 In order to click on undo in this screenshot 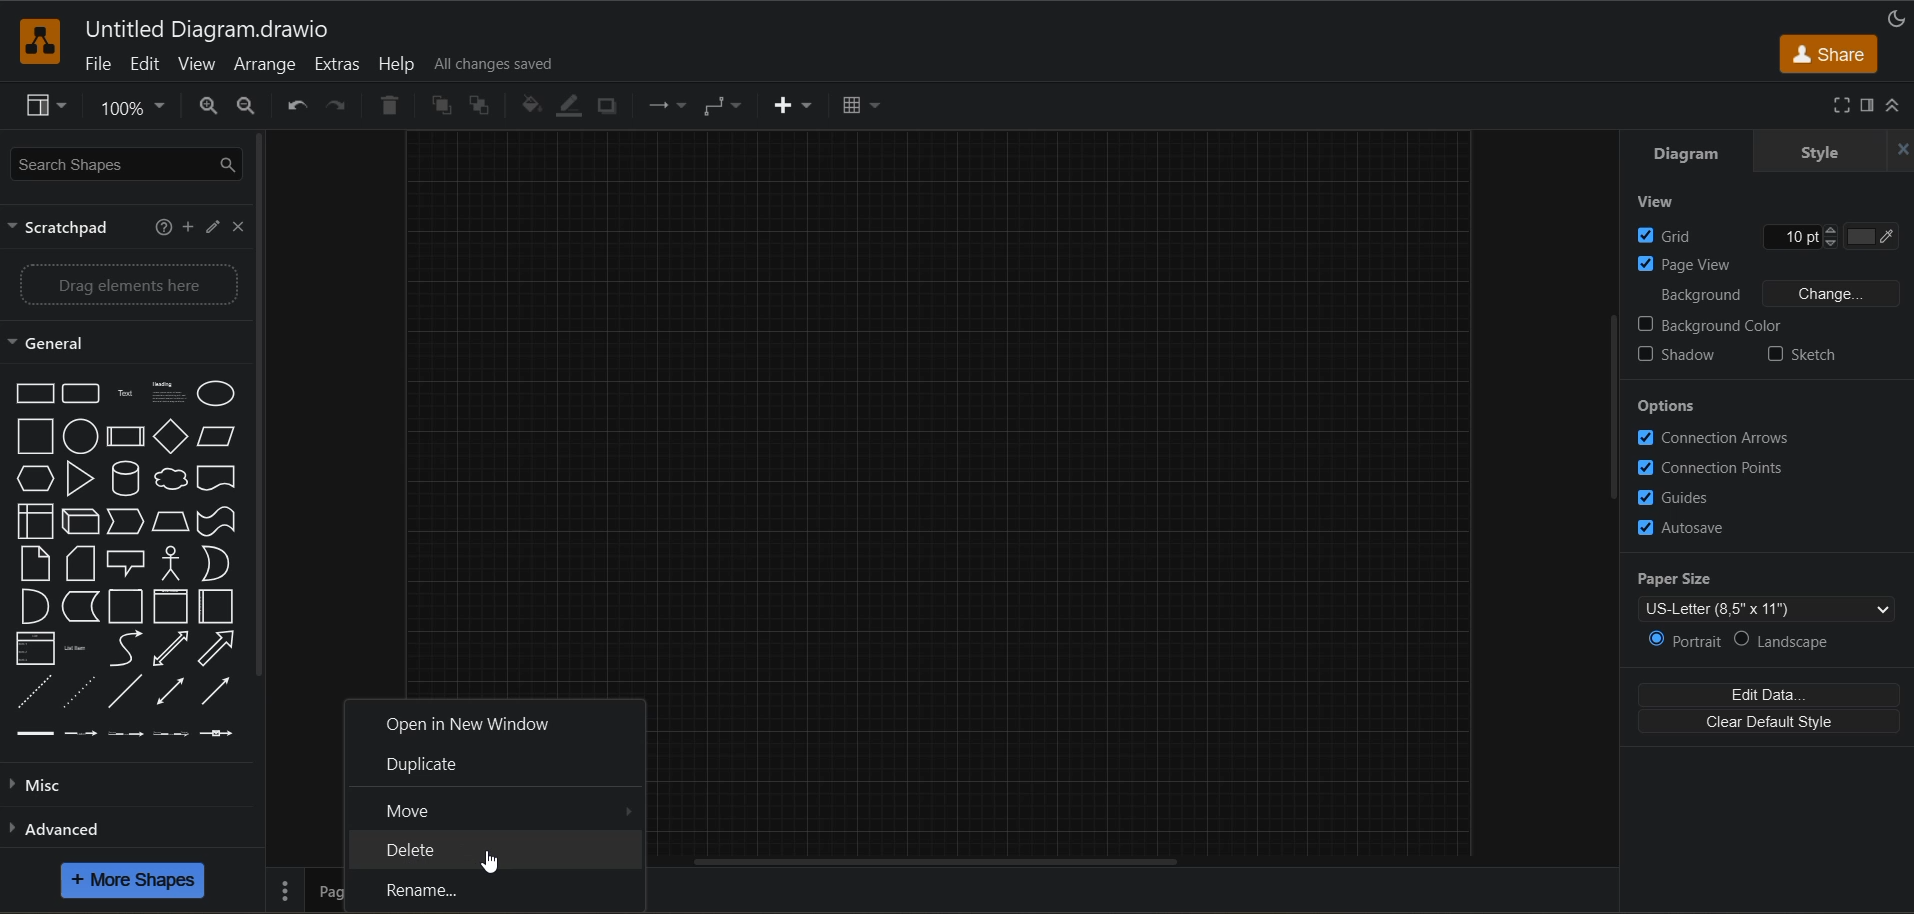, I will do `click(297, 107)`.